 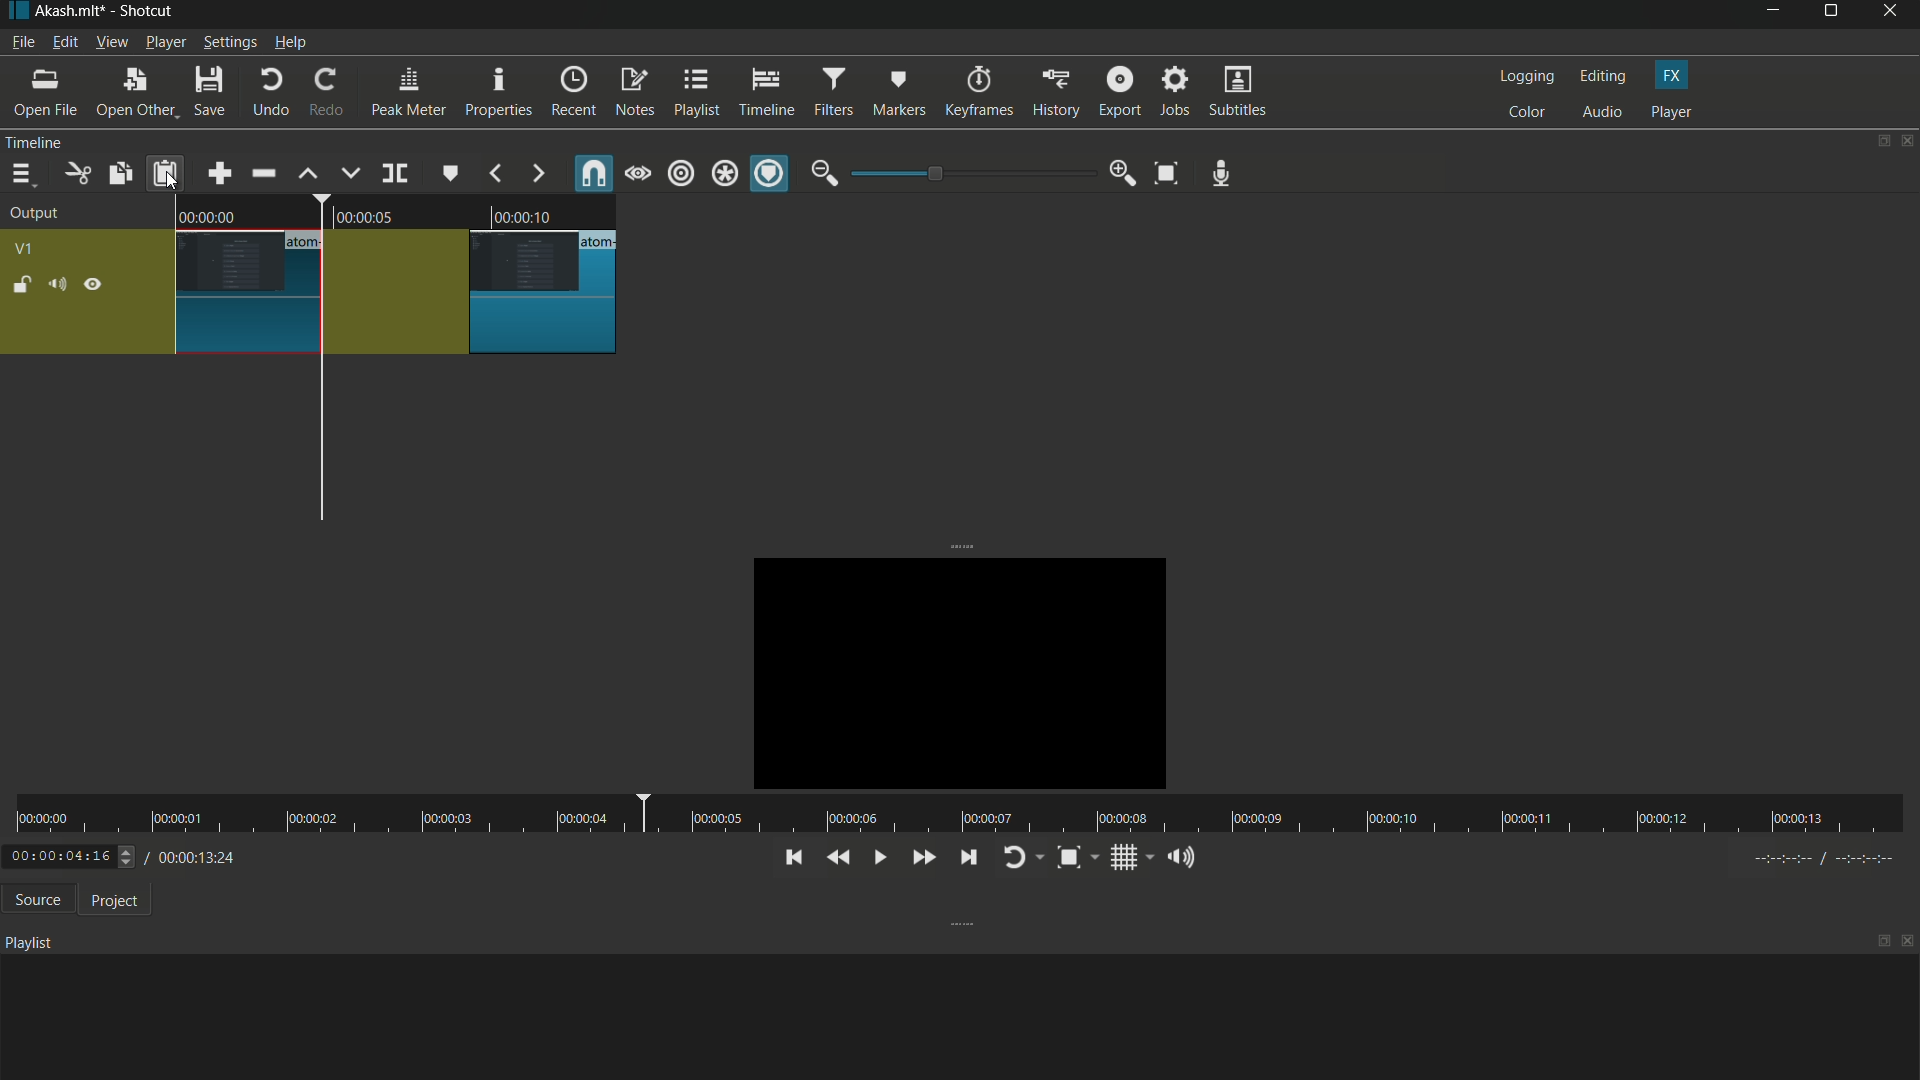 What do you see at coordinates (496, 175) in the screenshot?
I see `previous marker` at bounding box center [496, 175].